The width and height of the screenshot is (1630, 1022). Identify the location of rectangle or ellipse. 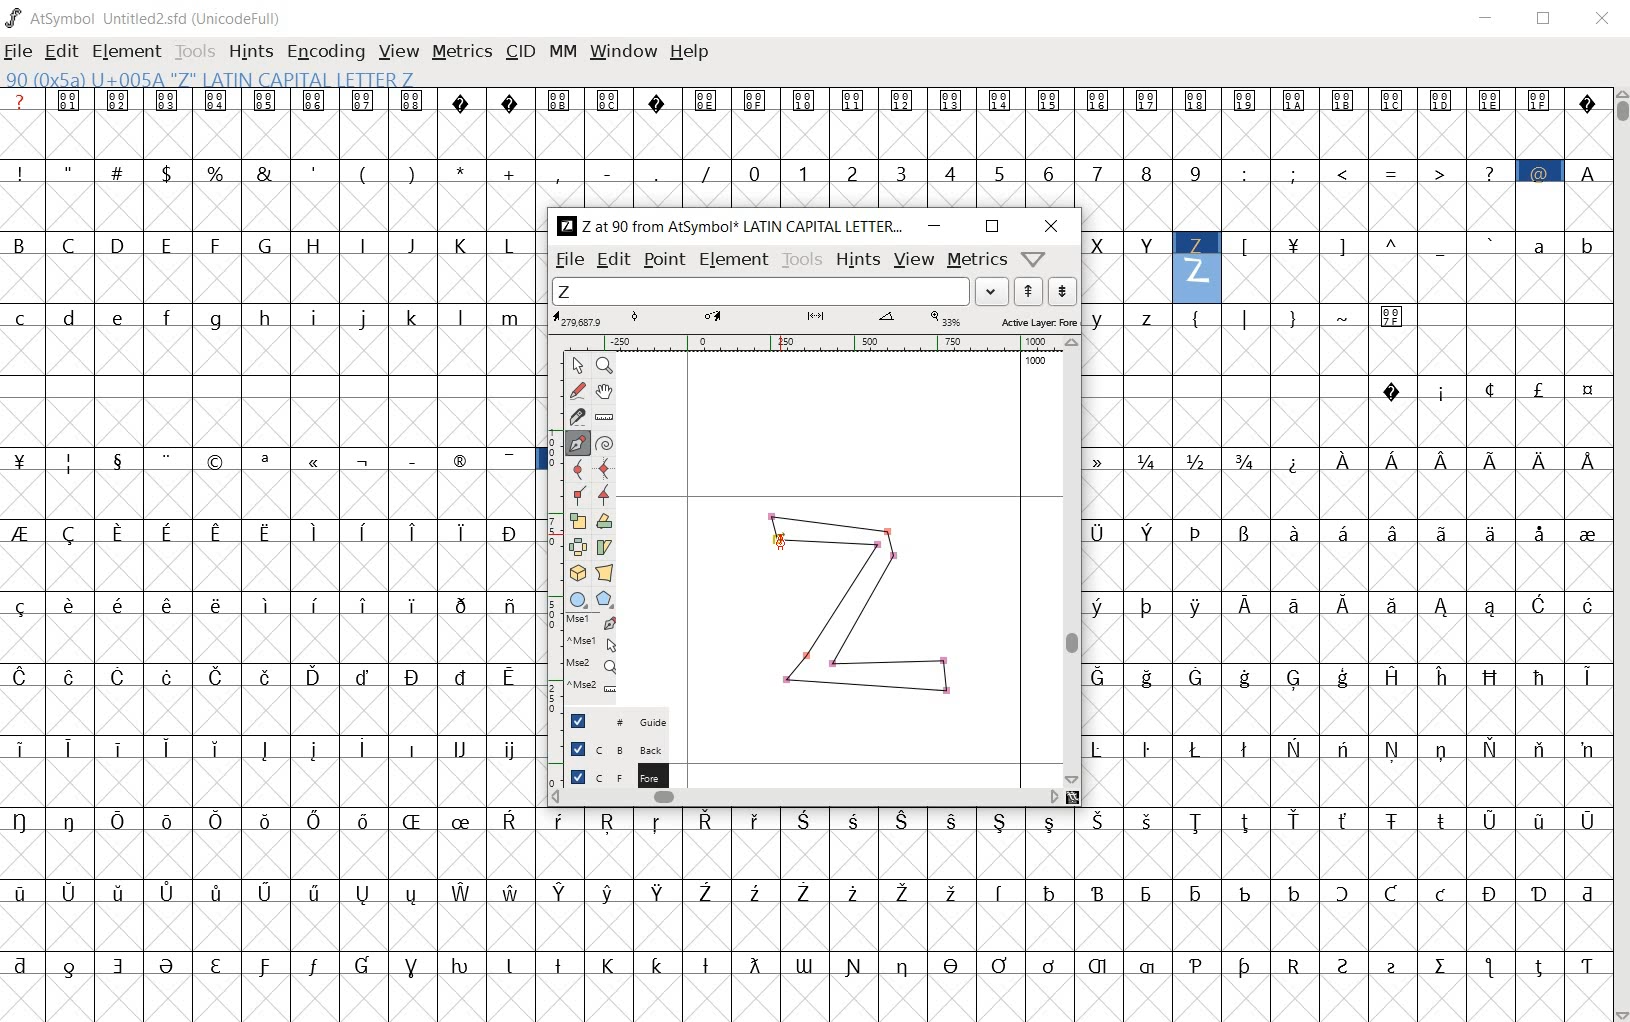
(578, 599).